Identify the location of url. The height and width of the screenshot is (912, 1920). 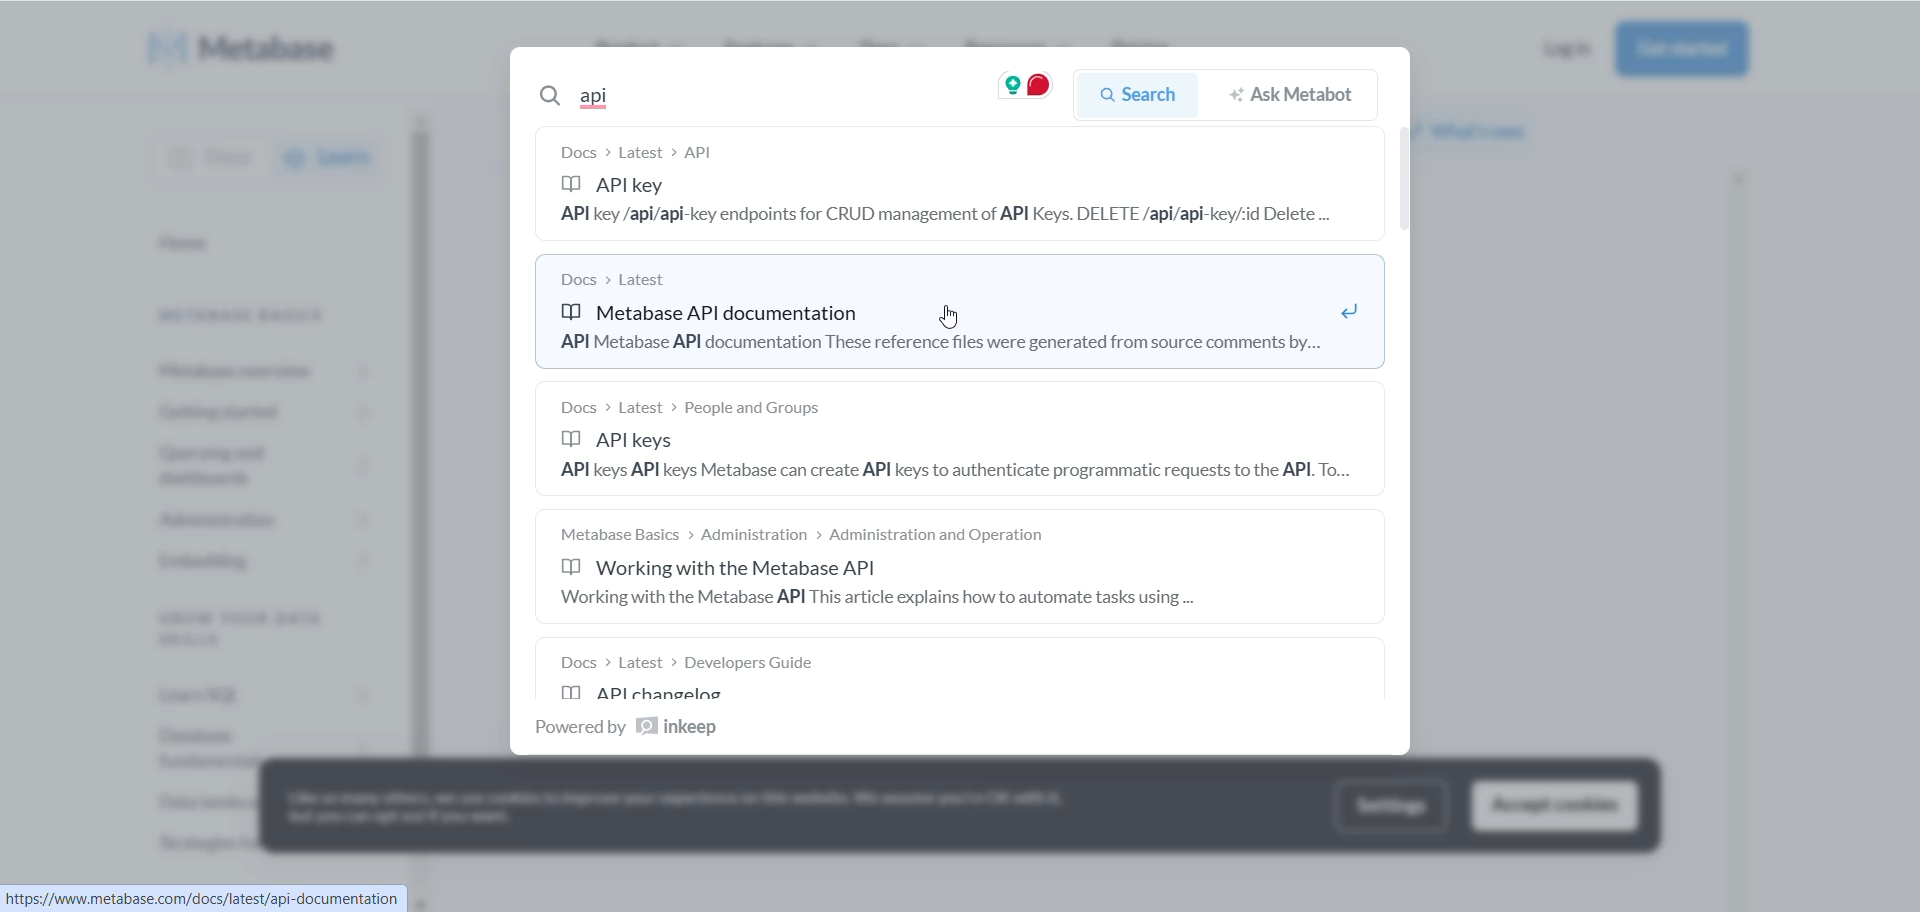
(203, 895).